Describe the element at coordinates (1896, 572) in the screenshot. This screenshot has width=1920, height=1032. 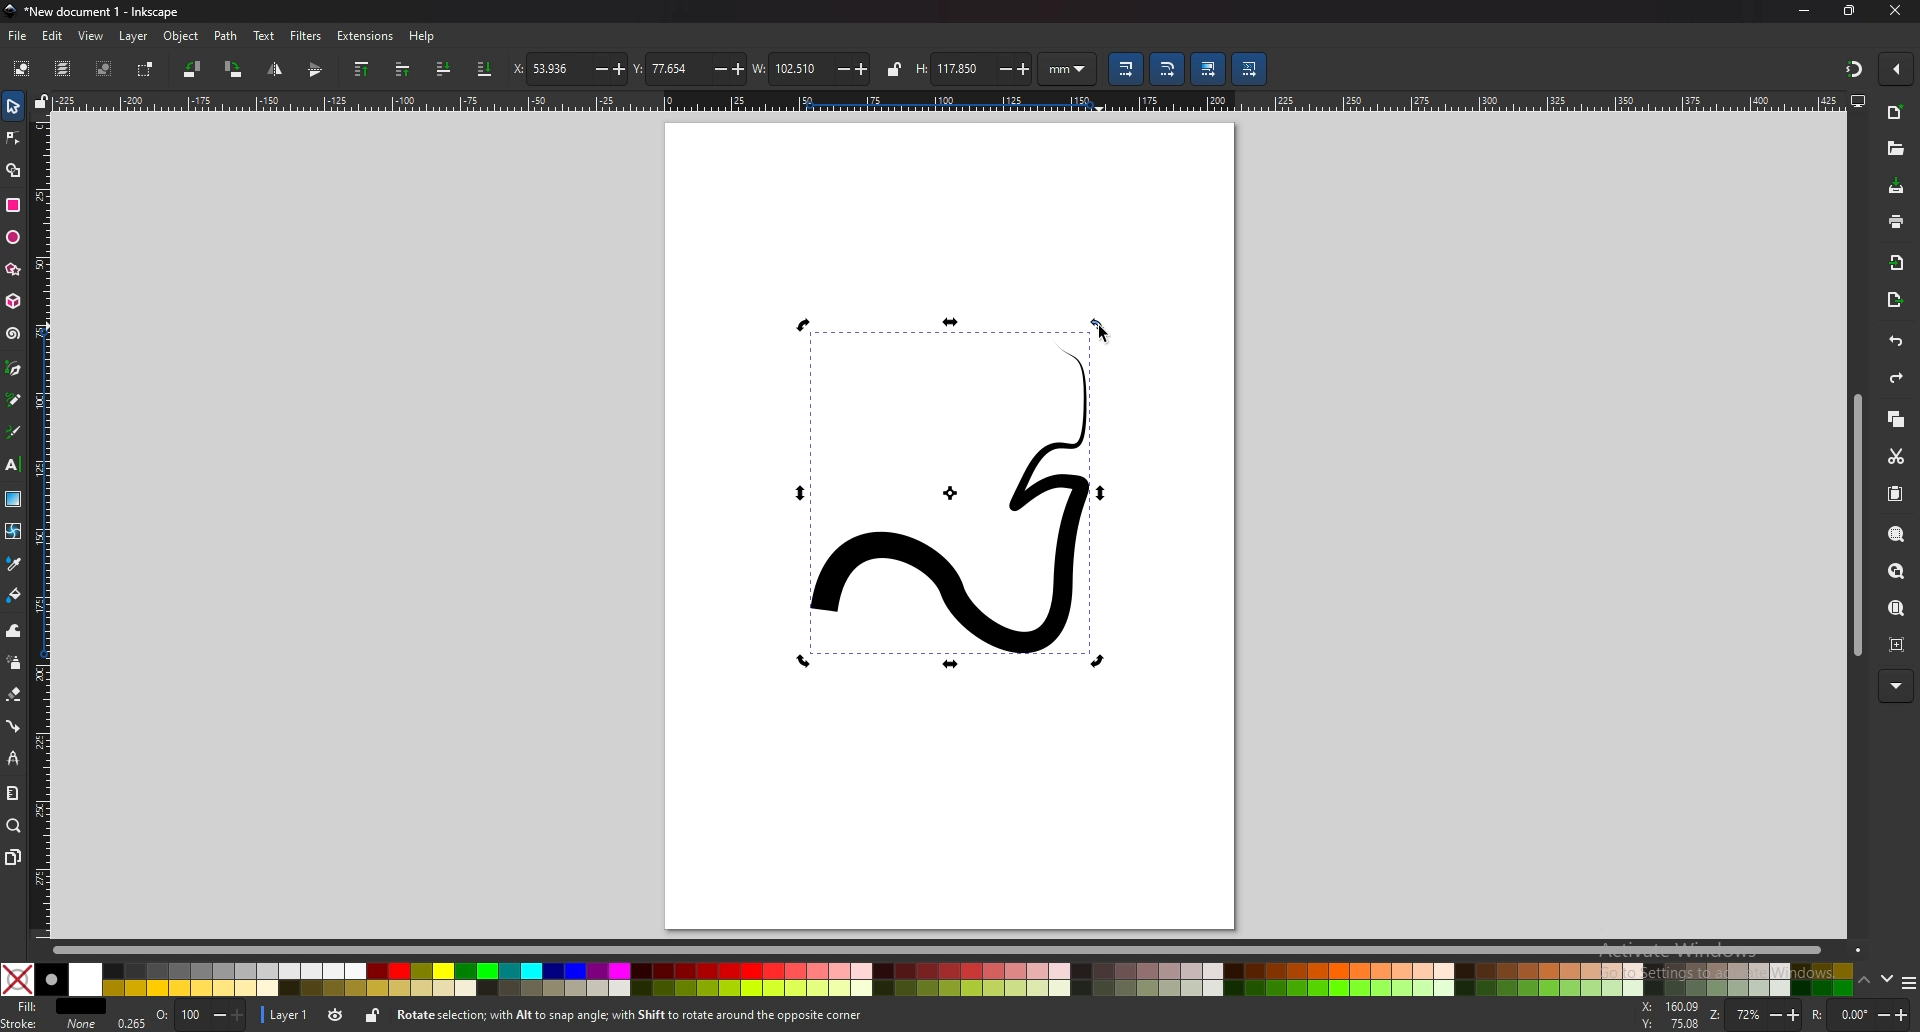
I see `zoom drawing` at that location.